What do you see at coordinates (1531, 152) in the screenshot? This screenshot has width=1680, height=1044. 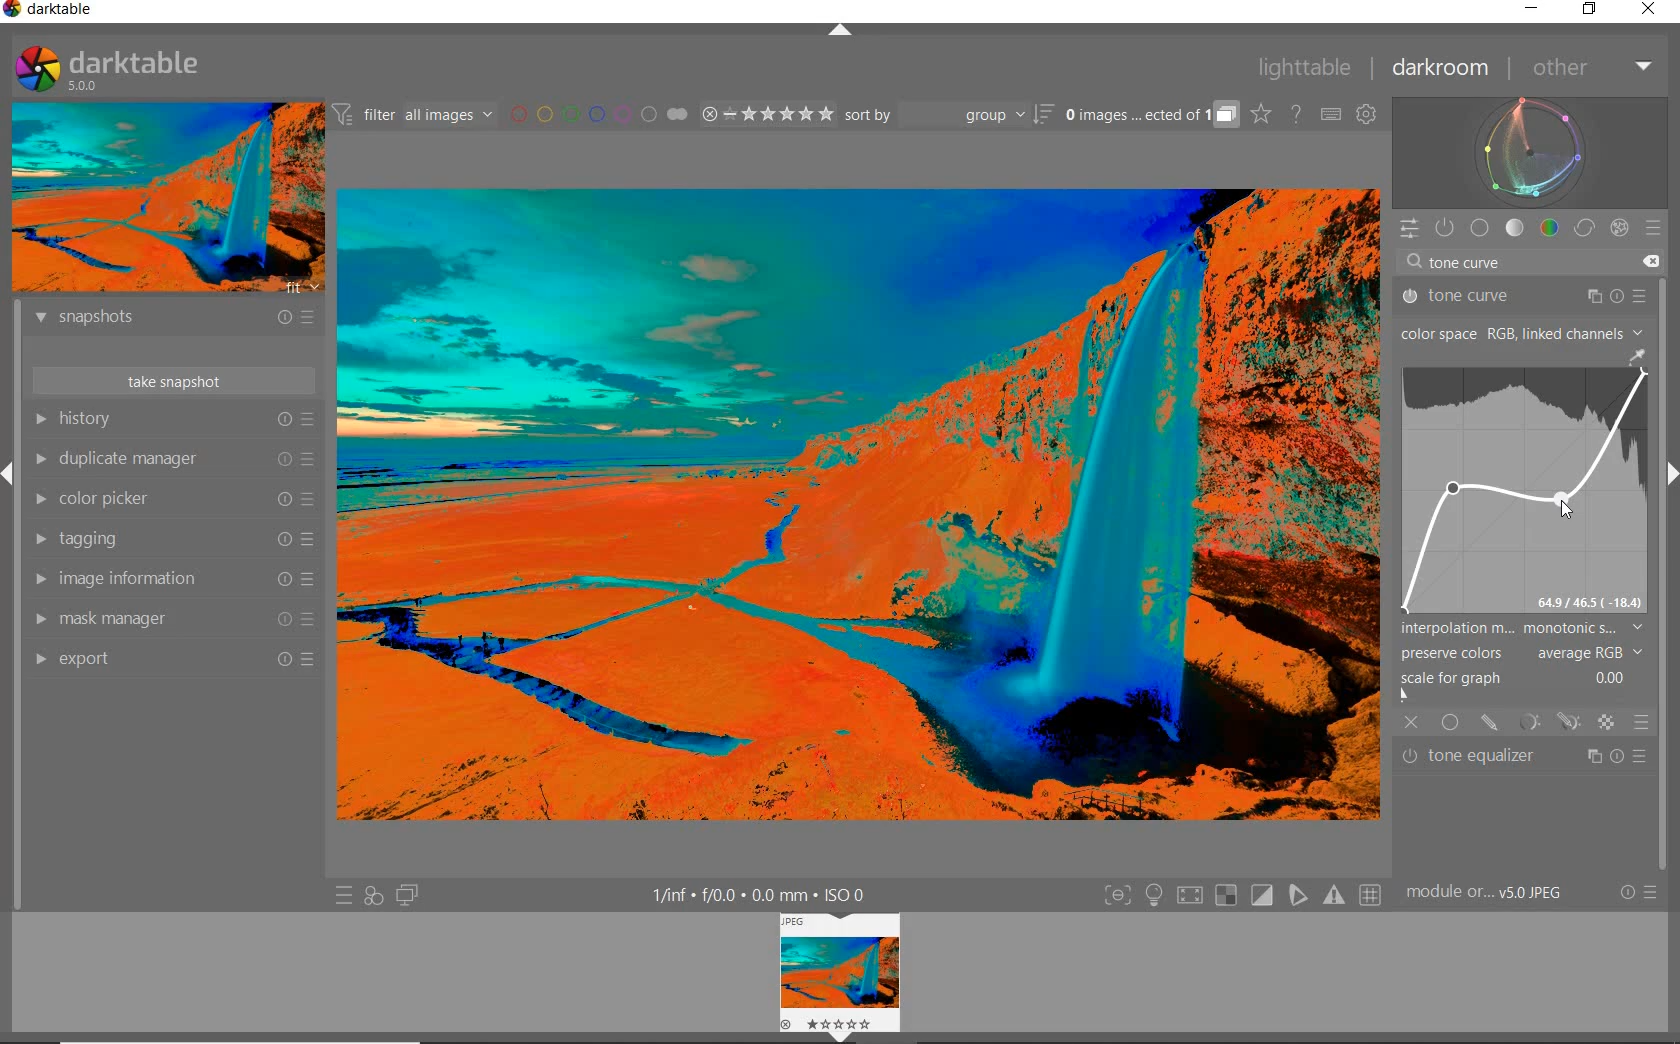 I see `waveform` at bounding box center [1531, 152].